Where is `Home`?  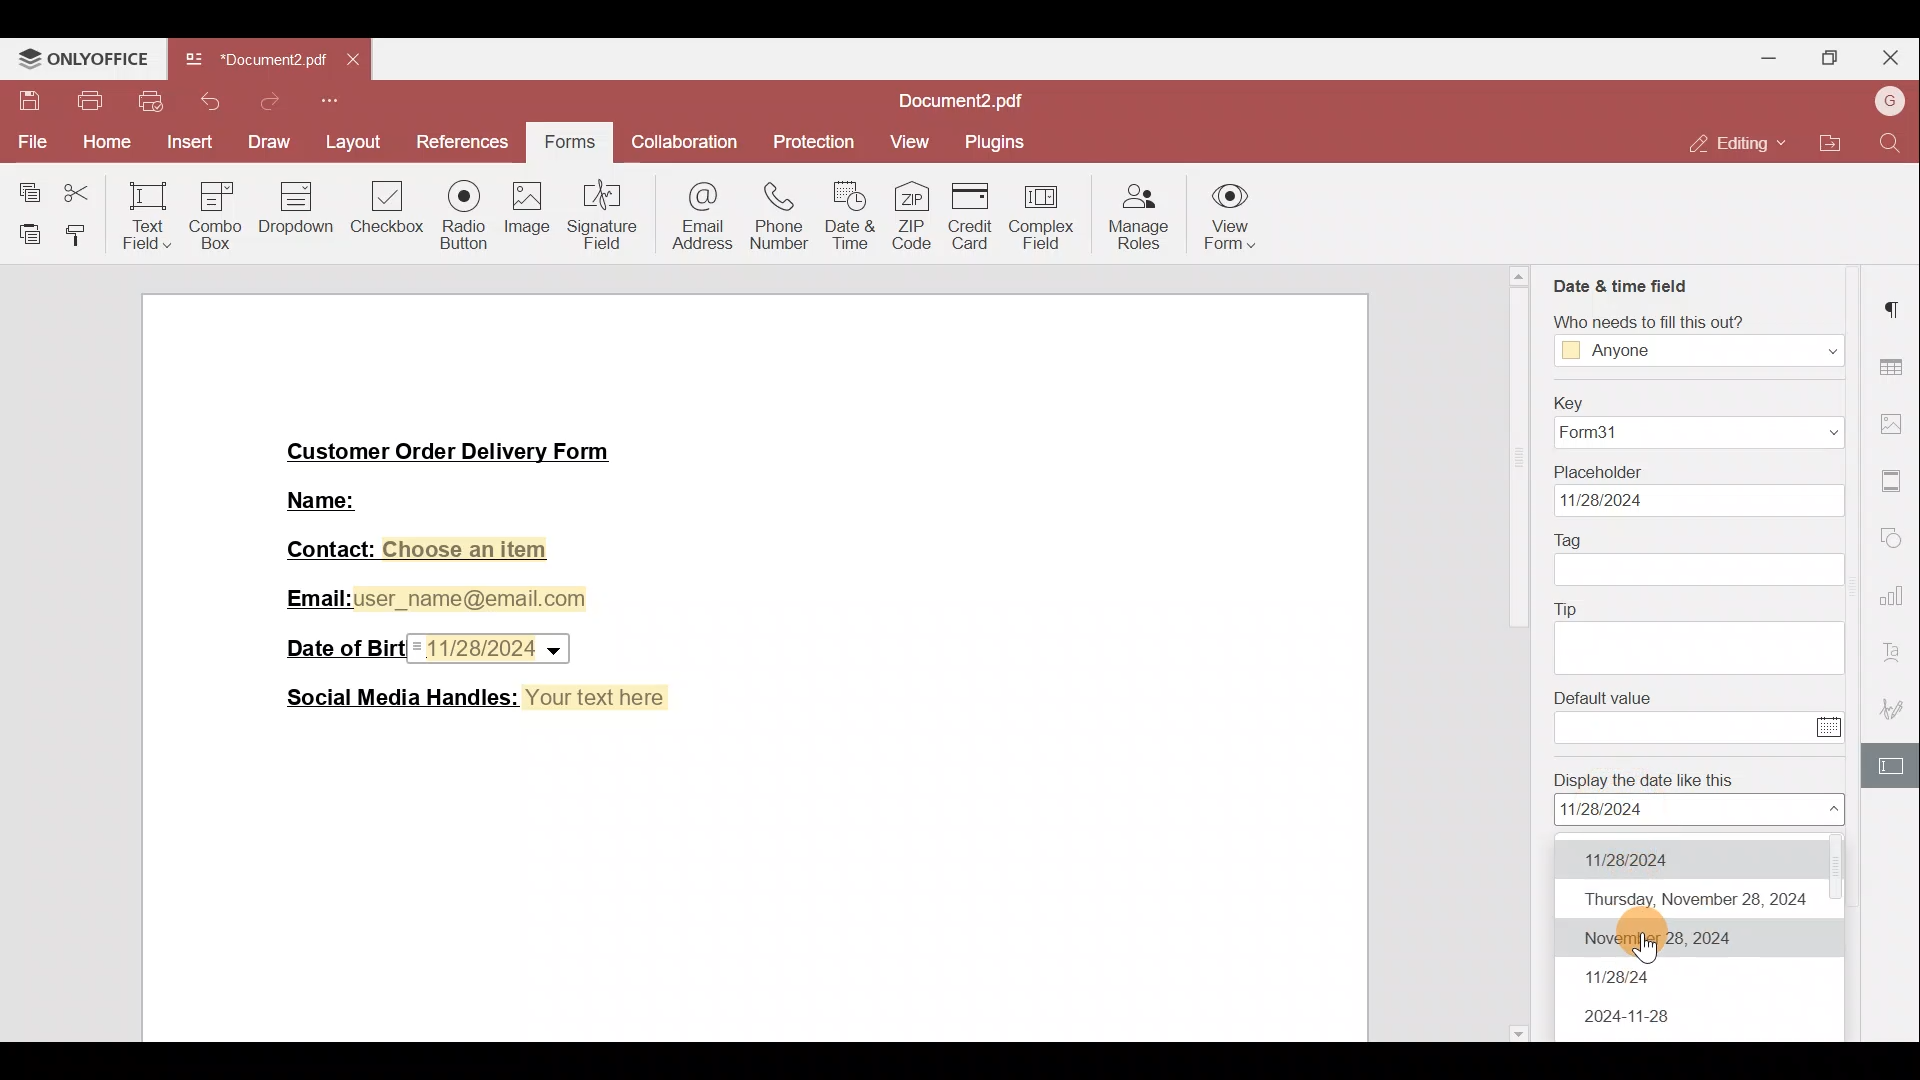 Home is located at coordinates (101, 144).